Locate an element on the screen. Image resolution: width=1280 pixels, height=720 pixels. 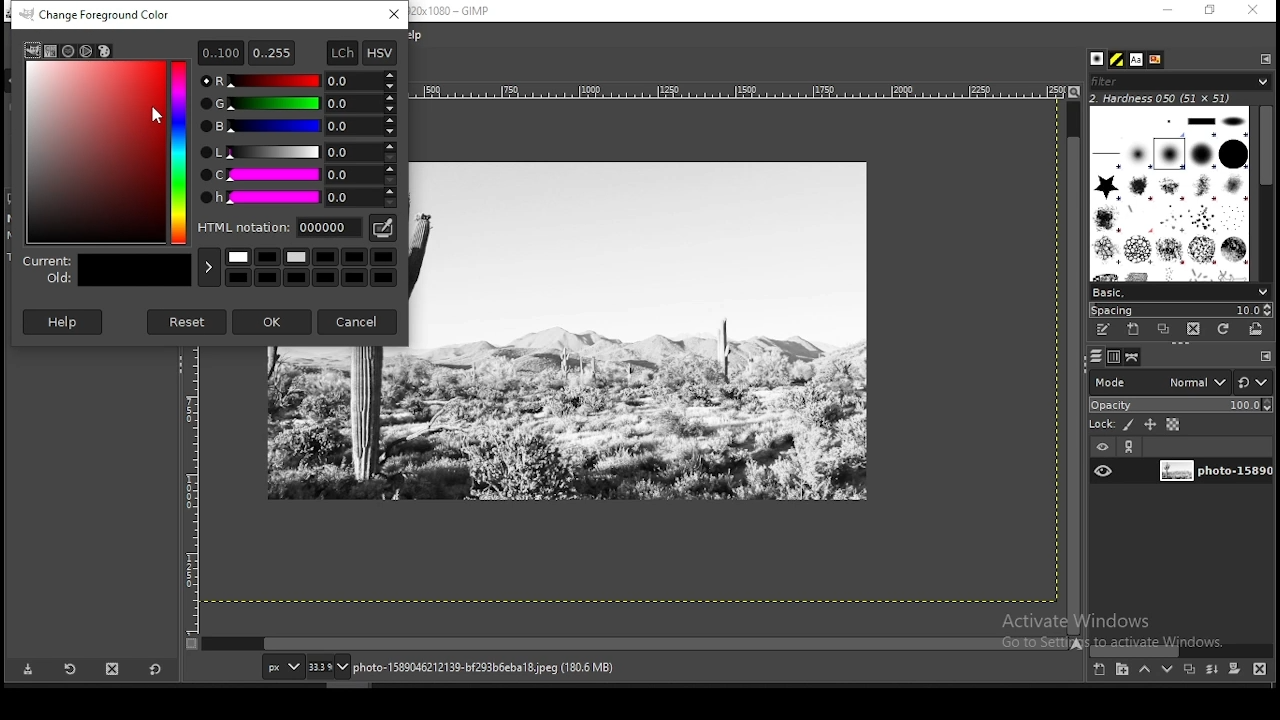
opacity is located at coordinates (1179, 404).